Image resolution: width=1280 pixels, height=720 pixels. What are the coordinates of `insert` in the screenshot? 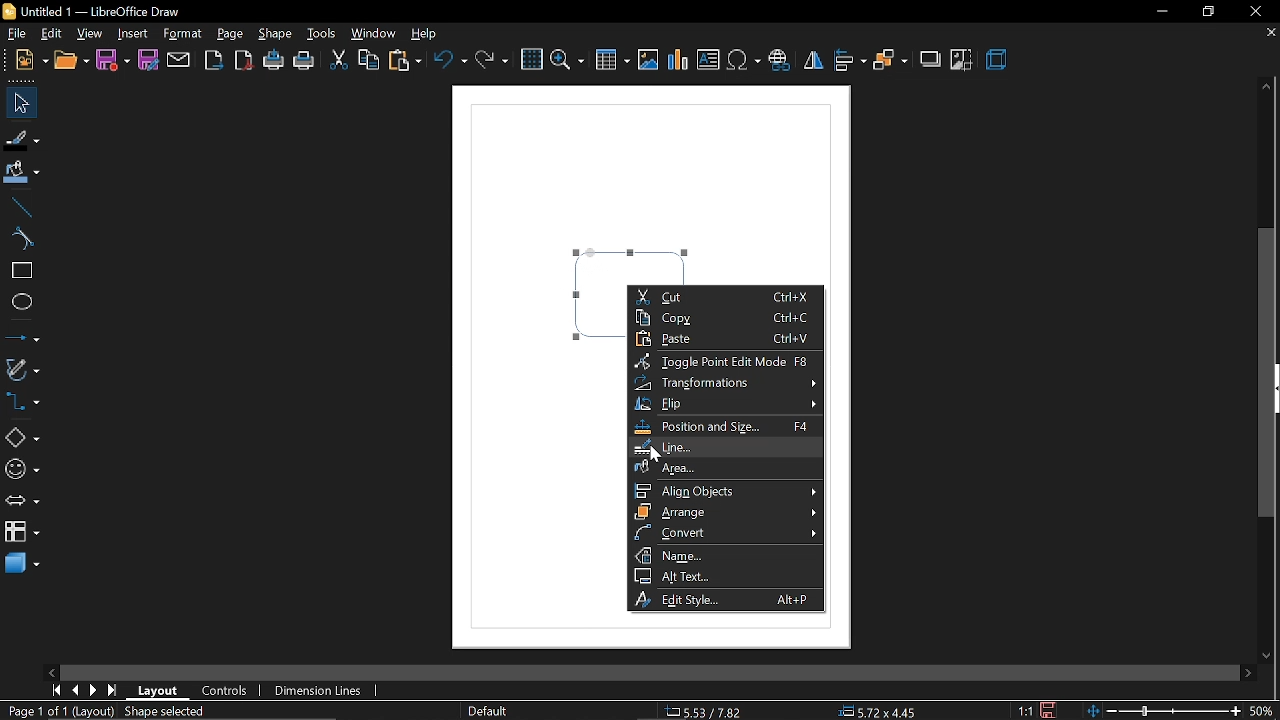 It's located at (133, 33).